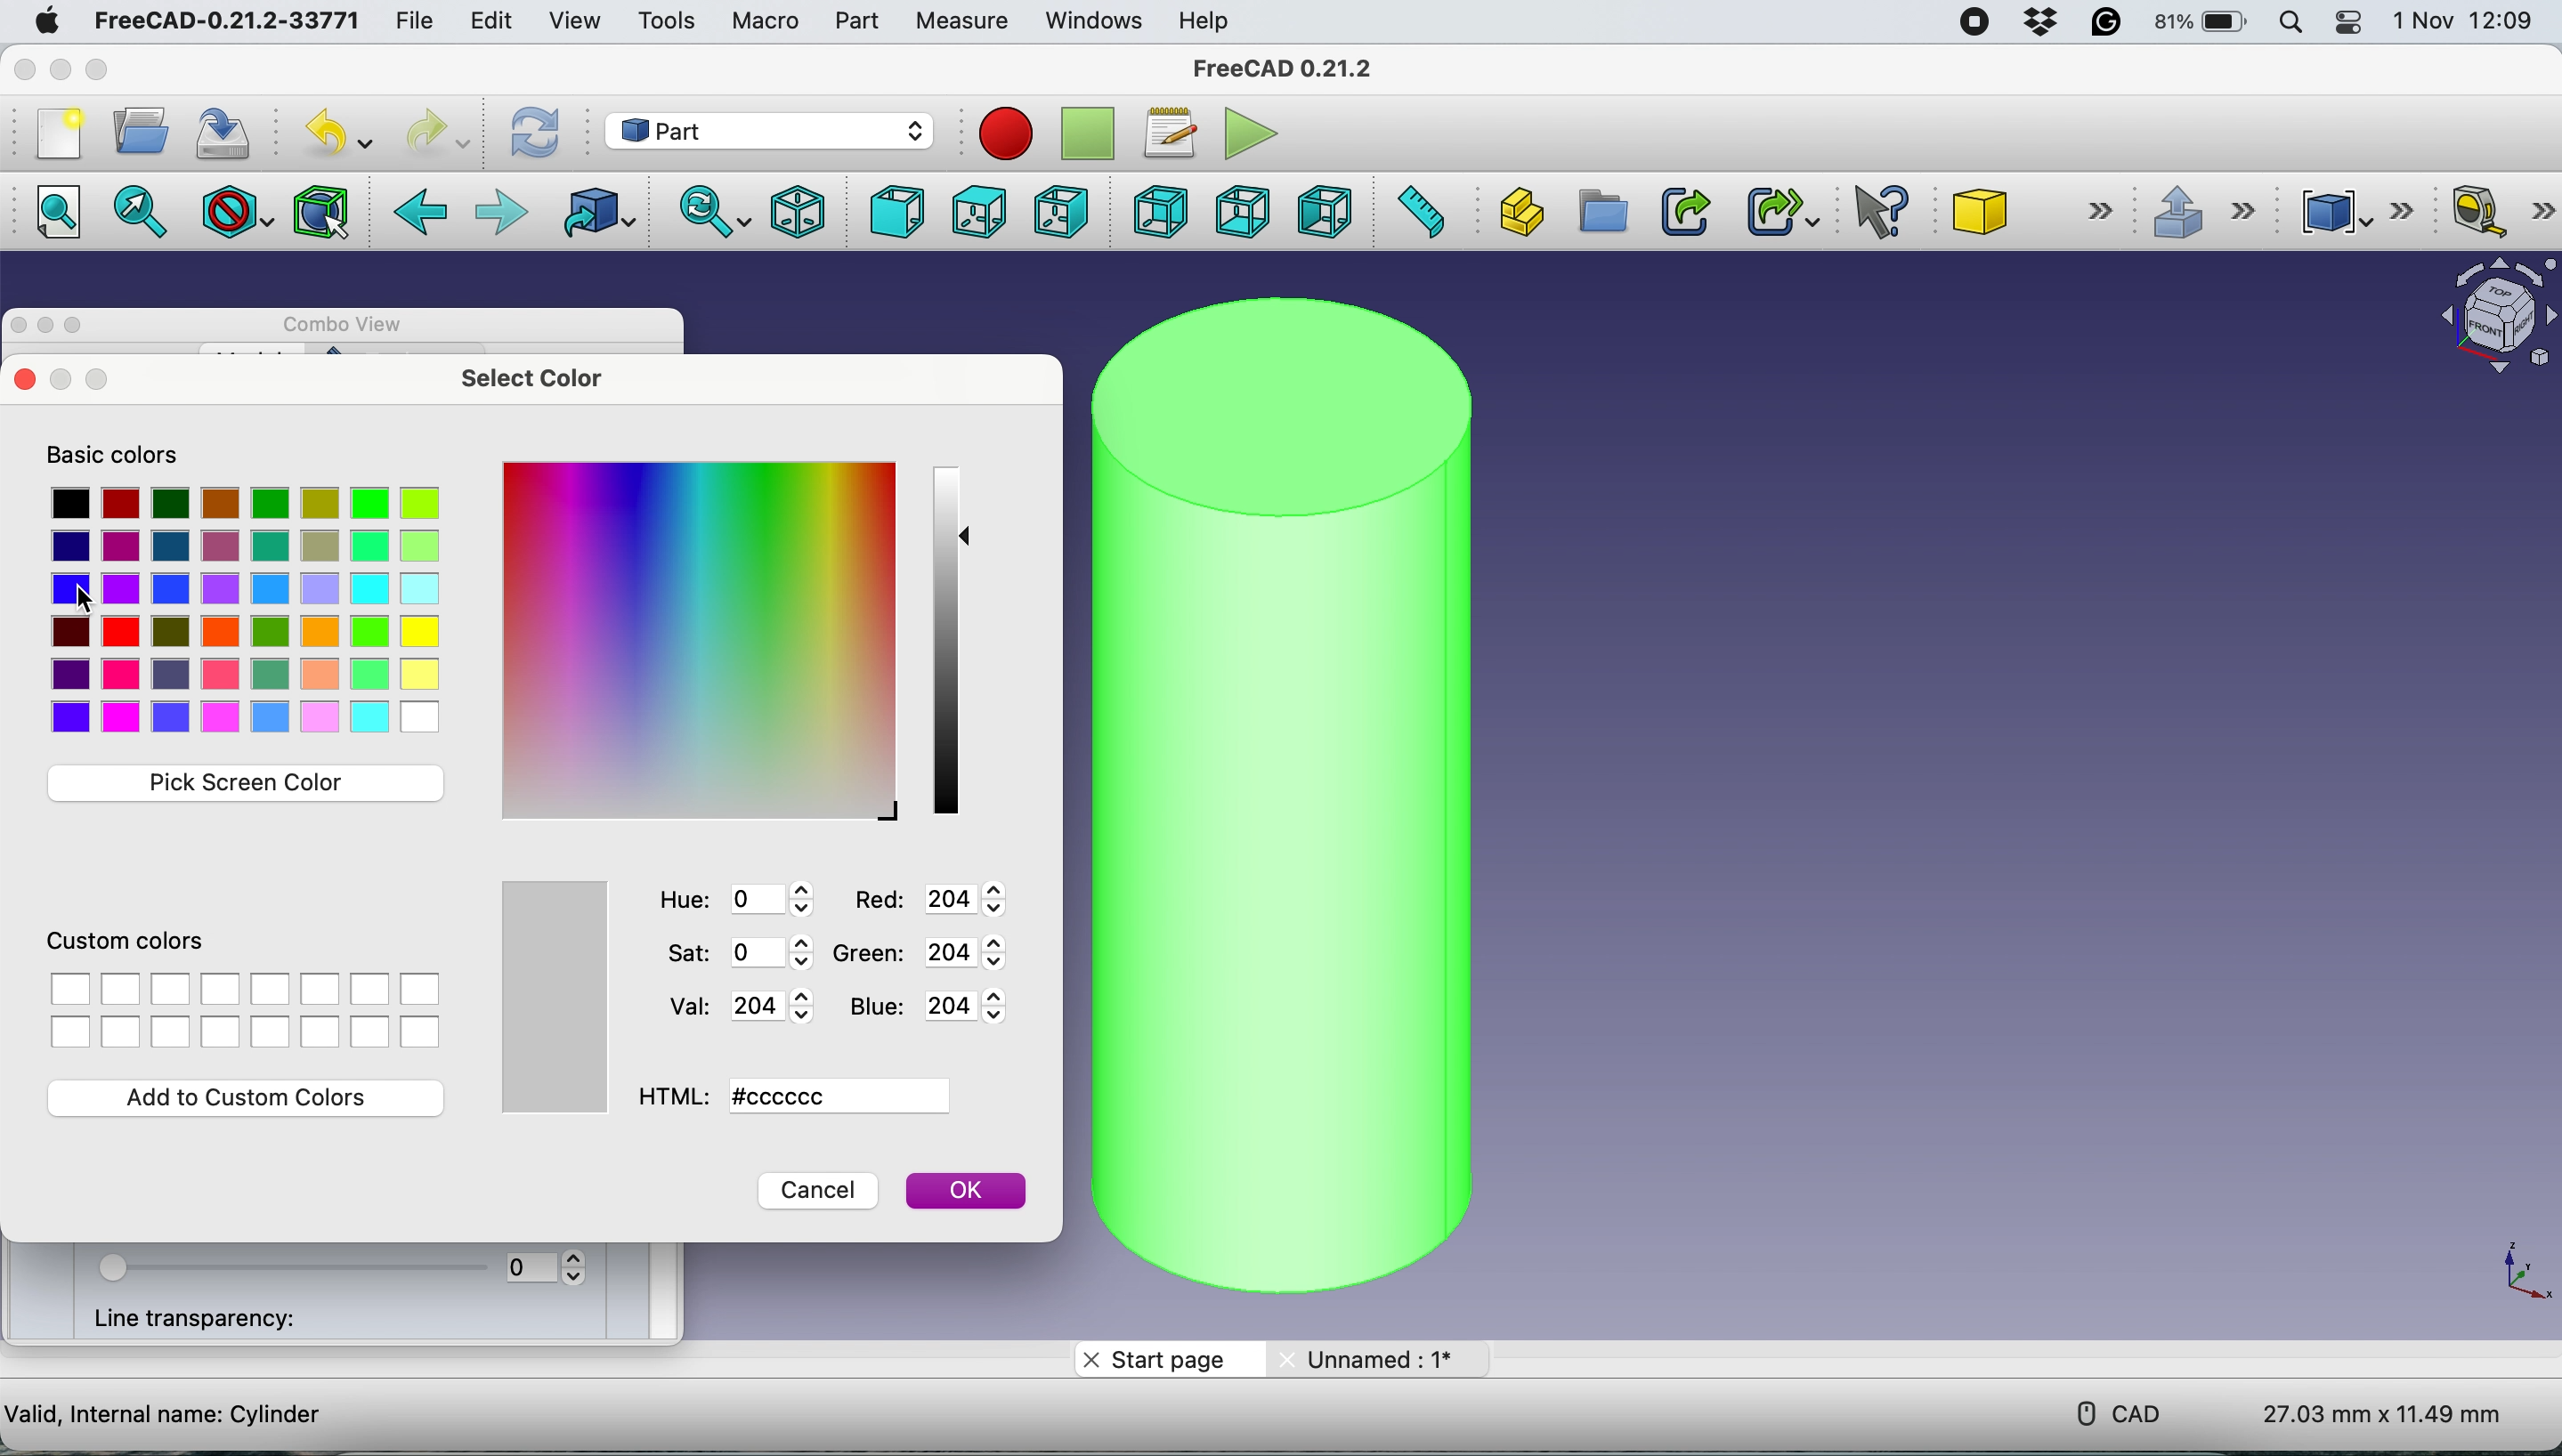  Describe the element at coordinates (603, 215) in the screenshot. I see `go to linked object` at that location.